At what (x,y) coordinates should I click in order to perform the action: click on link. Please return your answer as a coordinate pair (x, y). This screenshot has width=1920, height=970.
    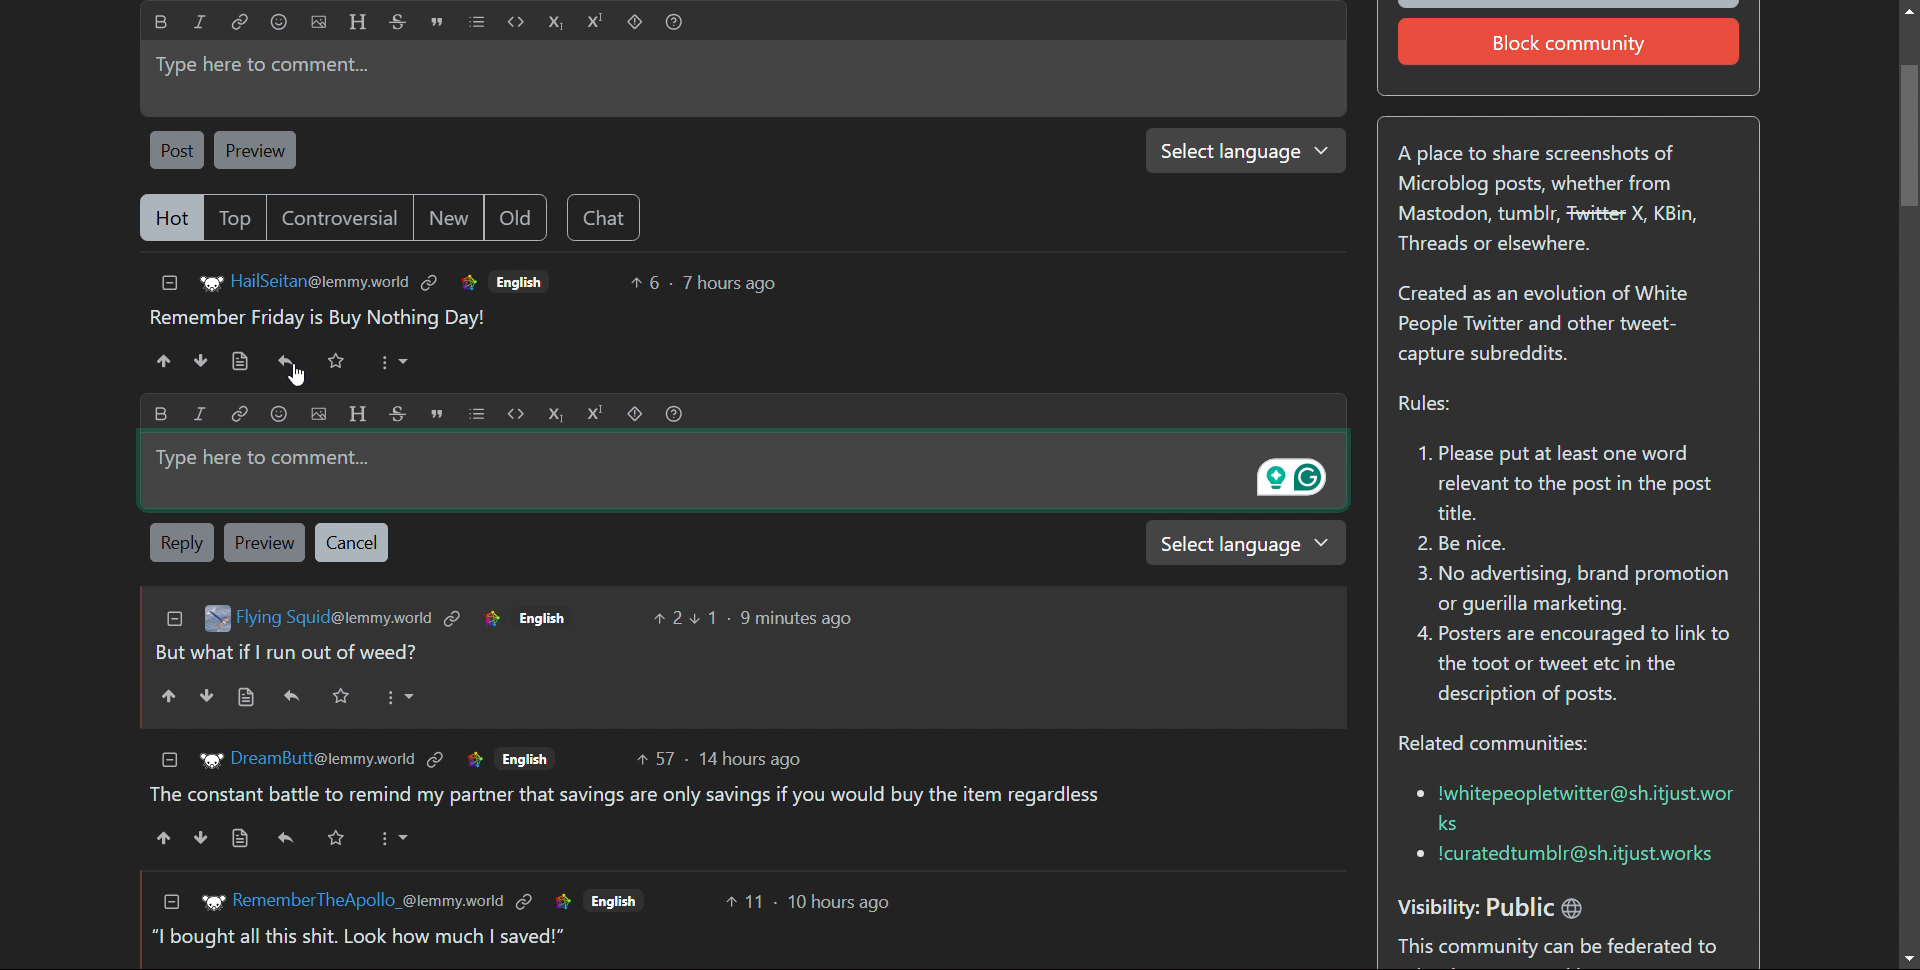
    Looking at the image, I should click on (241, 21).